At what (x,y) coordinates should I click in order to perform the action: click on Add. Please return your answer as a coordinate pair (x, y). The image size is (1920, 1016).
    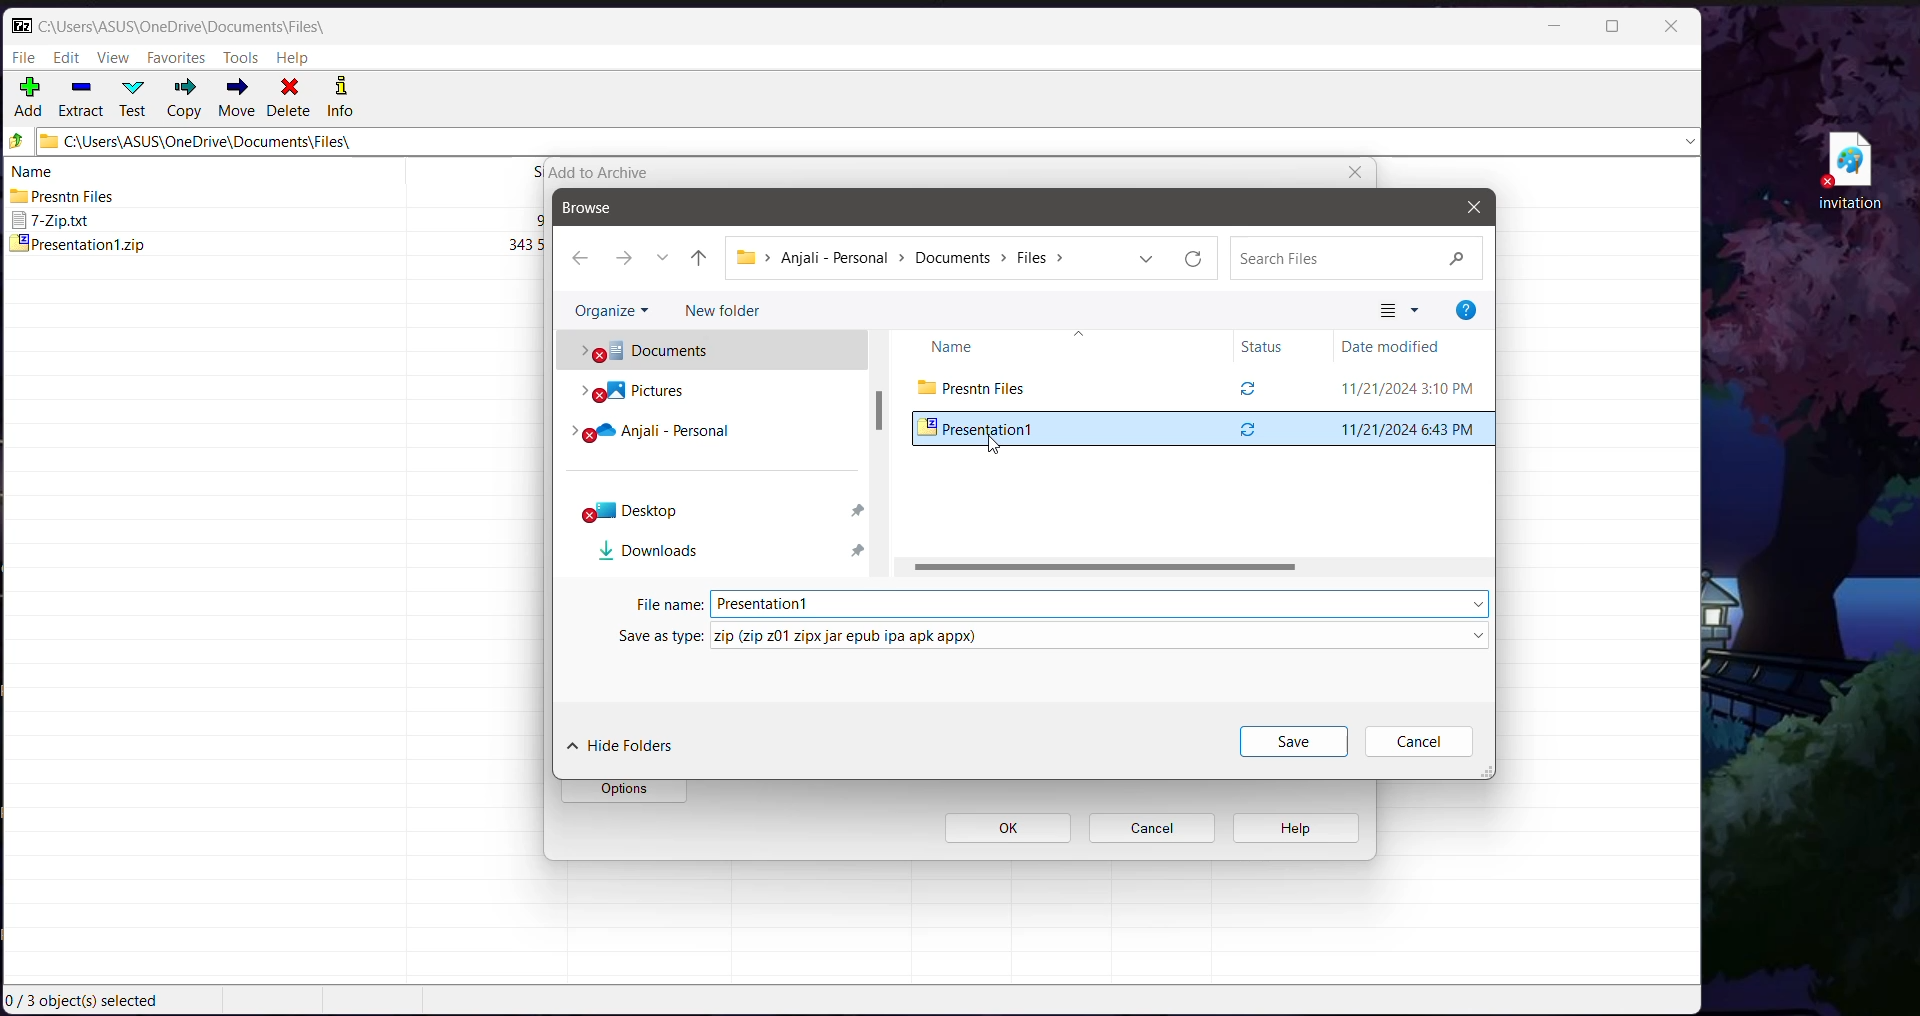
    Looking at the image, I should click on (30, 99).